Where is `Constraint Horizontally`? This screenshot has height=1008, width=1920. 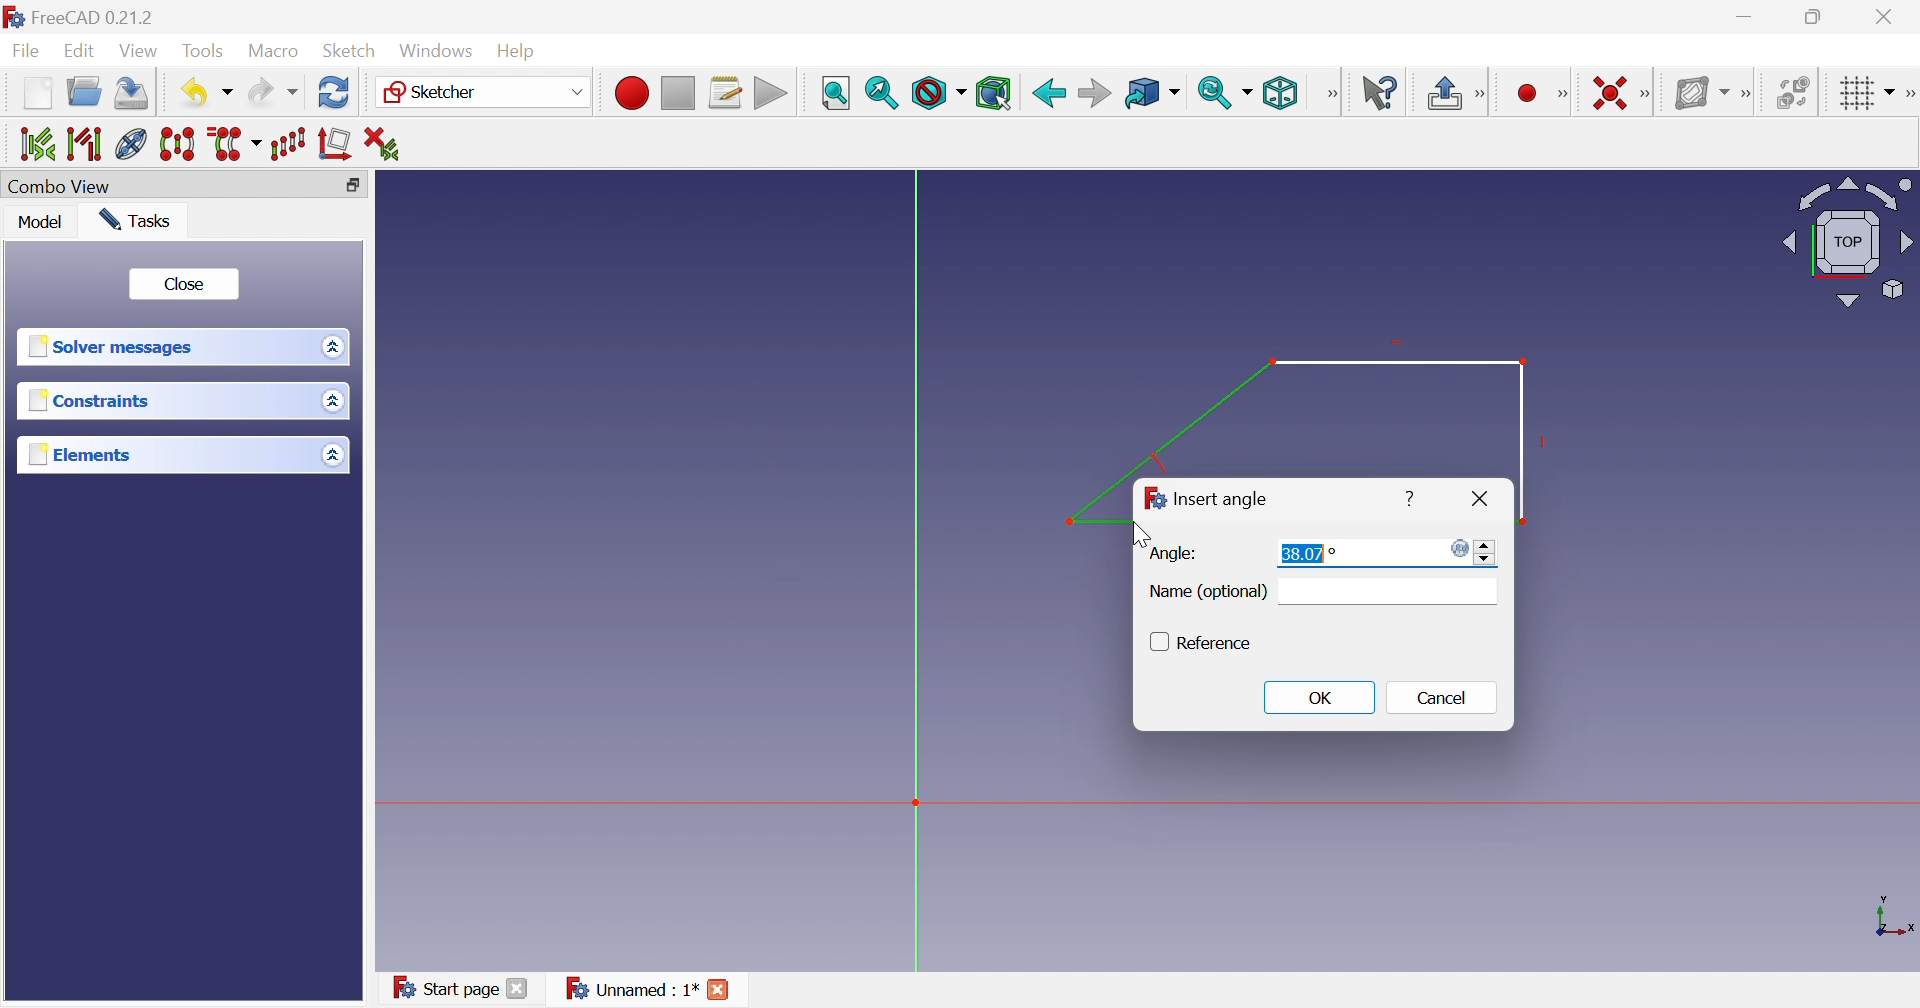
Constraint Horizontally is located at coordinates (1595, 89).